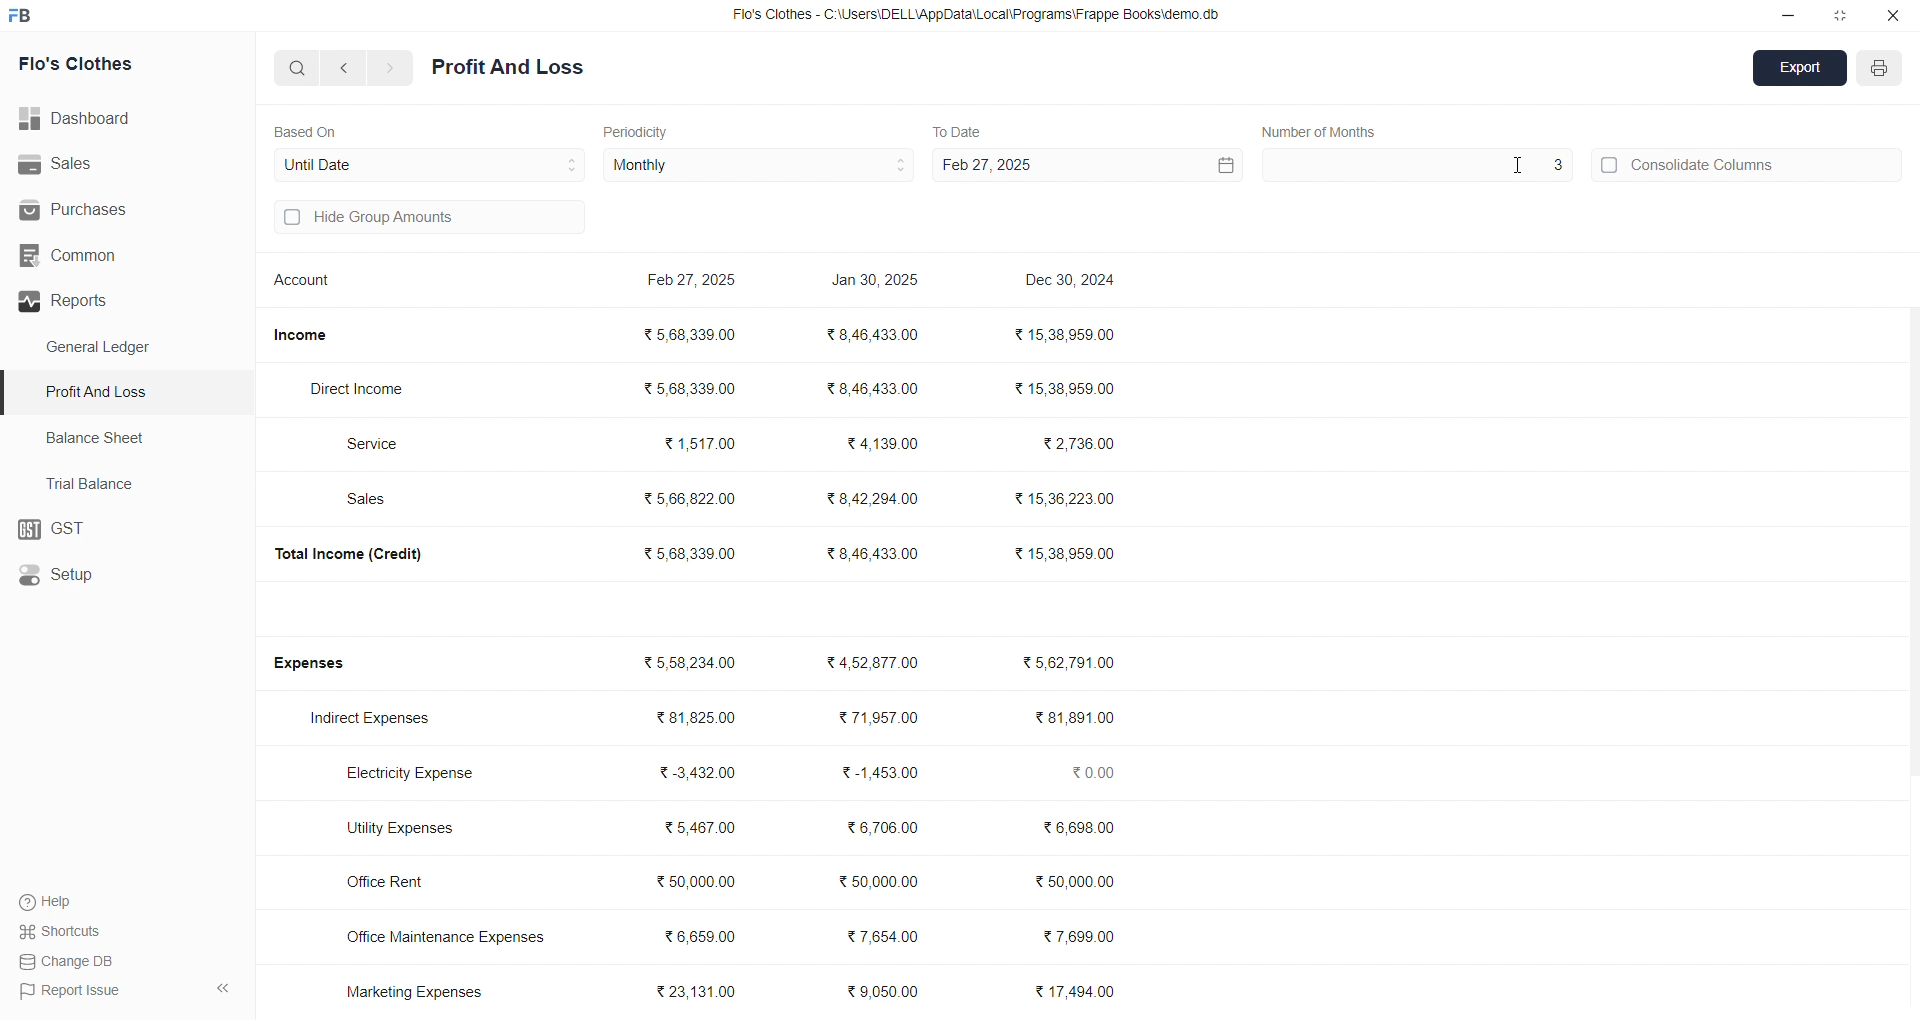 The image size is (1920, 1020). What do you see at coordinates (760, 166) in the screenshot?
I see `Monthly` at bounding box center [760, 166].